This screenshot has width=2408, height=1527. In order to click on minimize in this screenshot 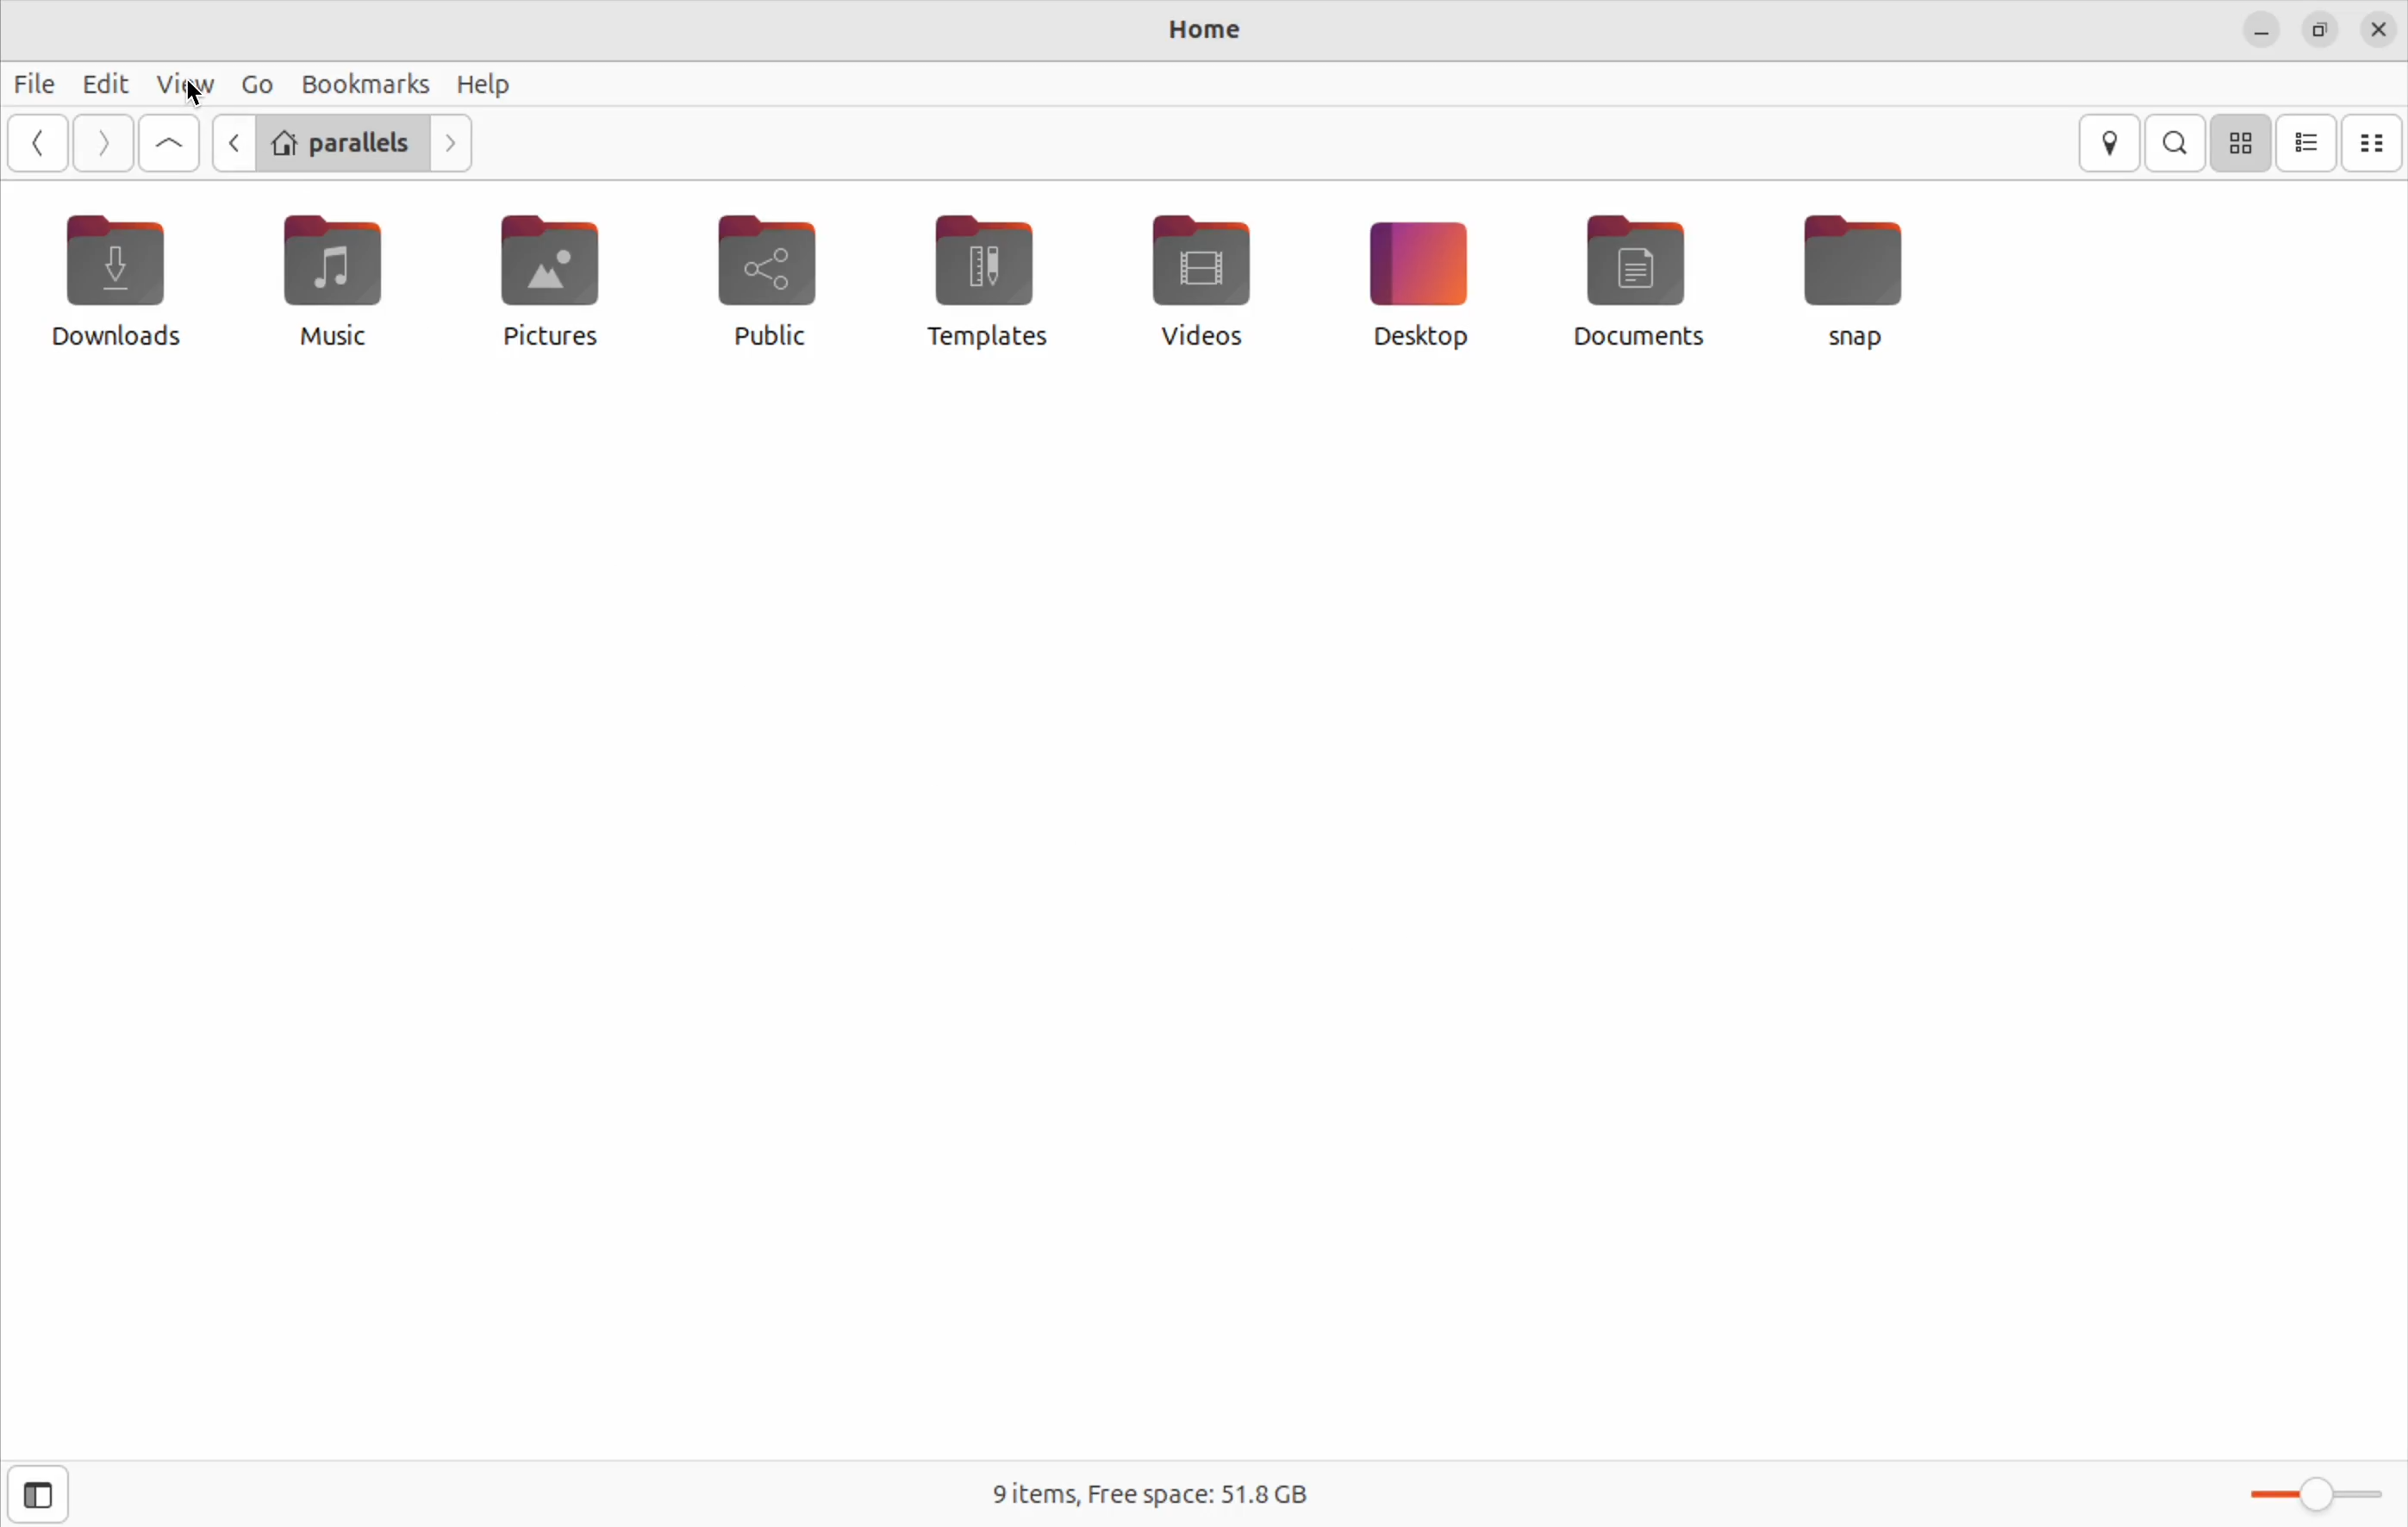, I will do `click(2254, 28)`.